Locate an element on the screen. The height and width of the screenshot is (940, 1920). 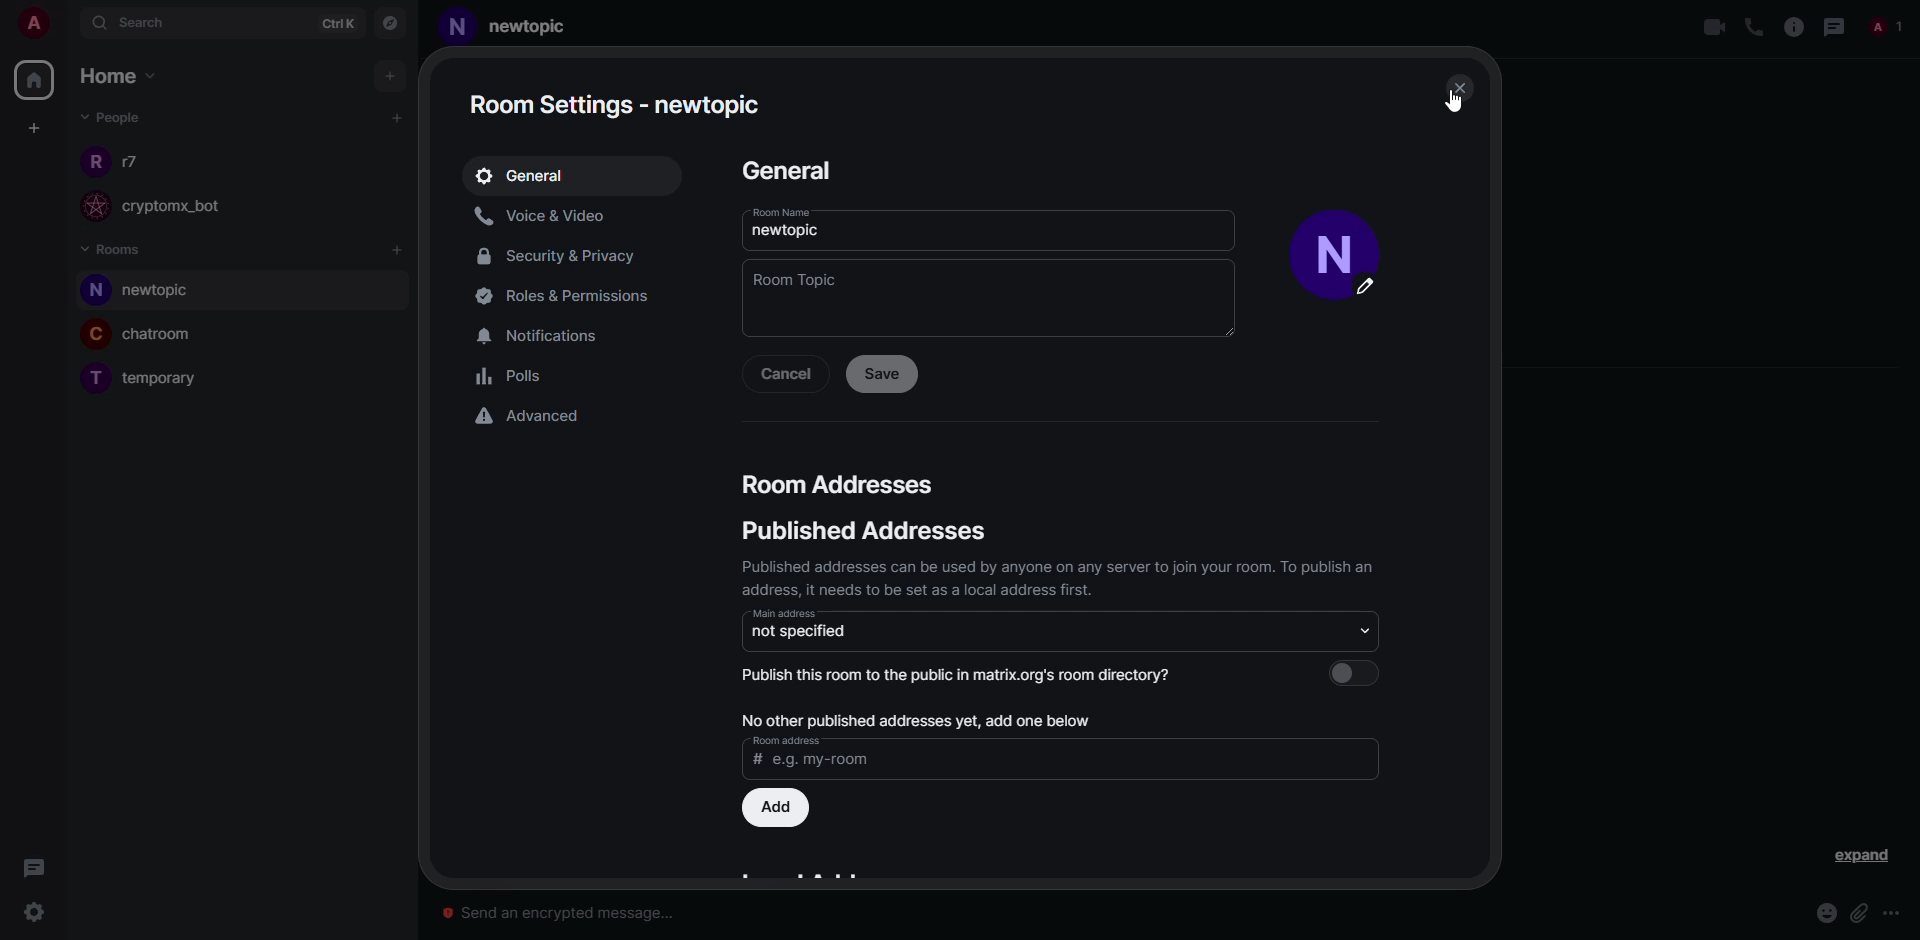
profile is located at coordinates (457, 30).